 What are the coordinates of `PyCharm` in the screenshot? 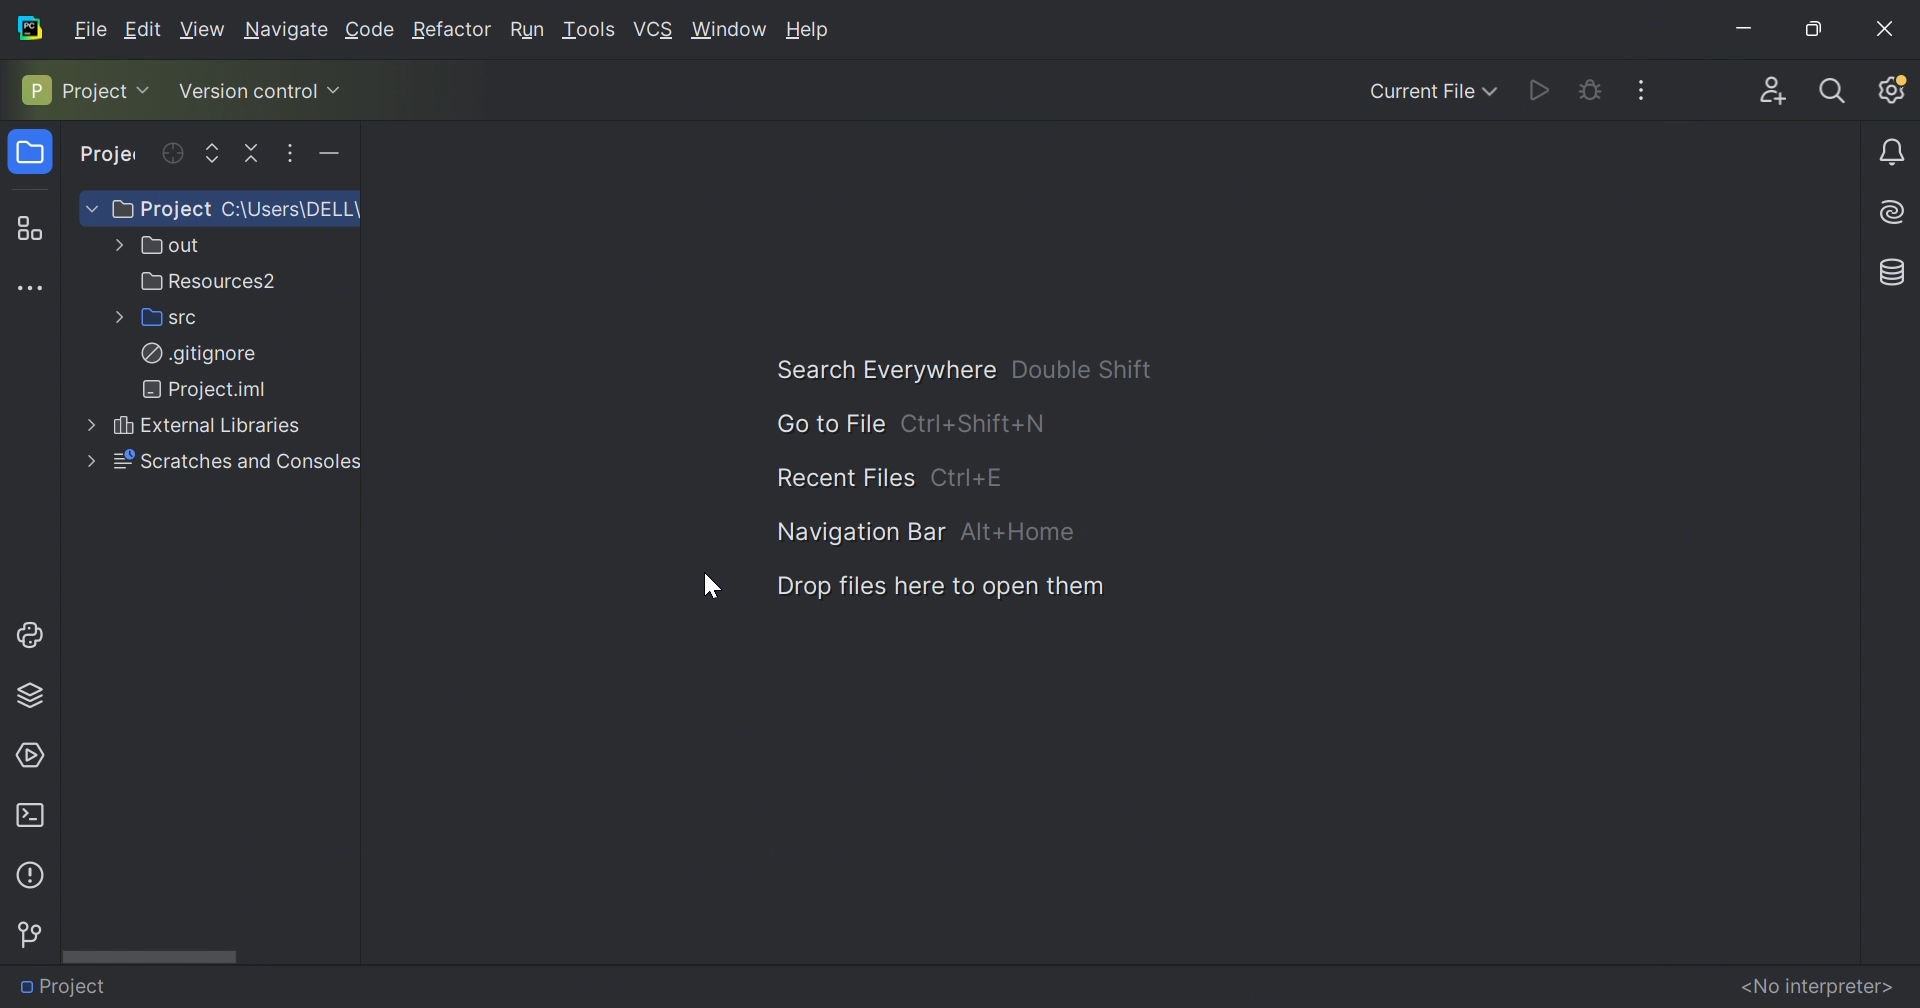 It's located at (31, 27).